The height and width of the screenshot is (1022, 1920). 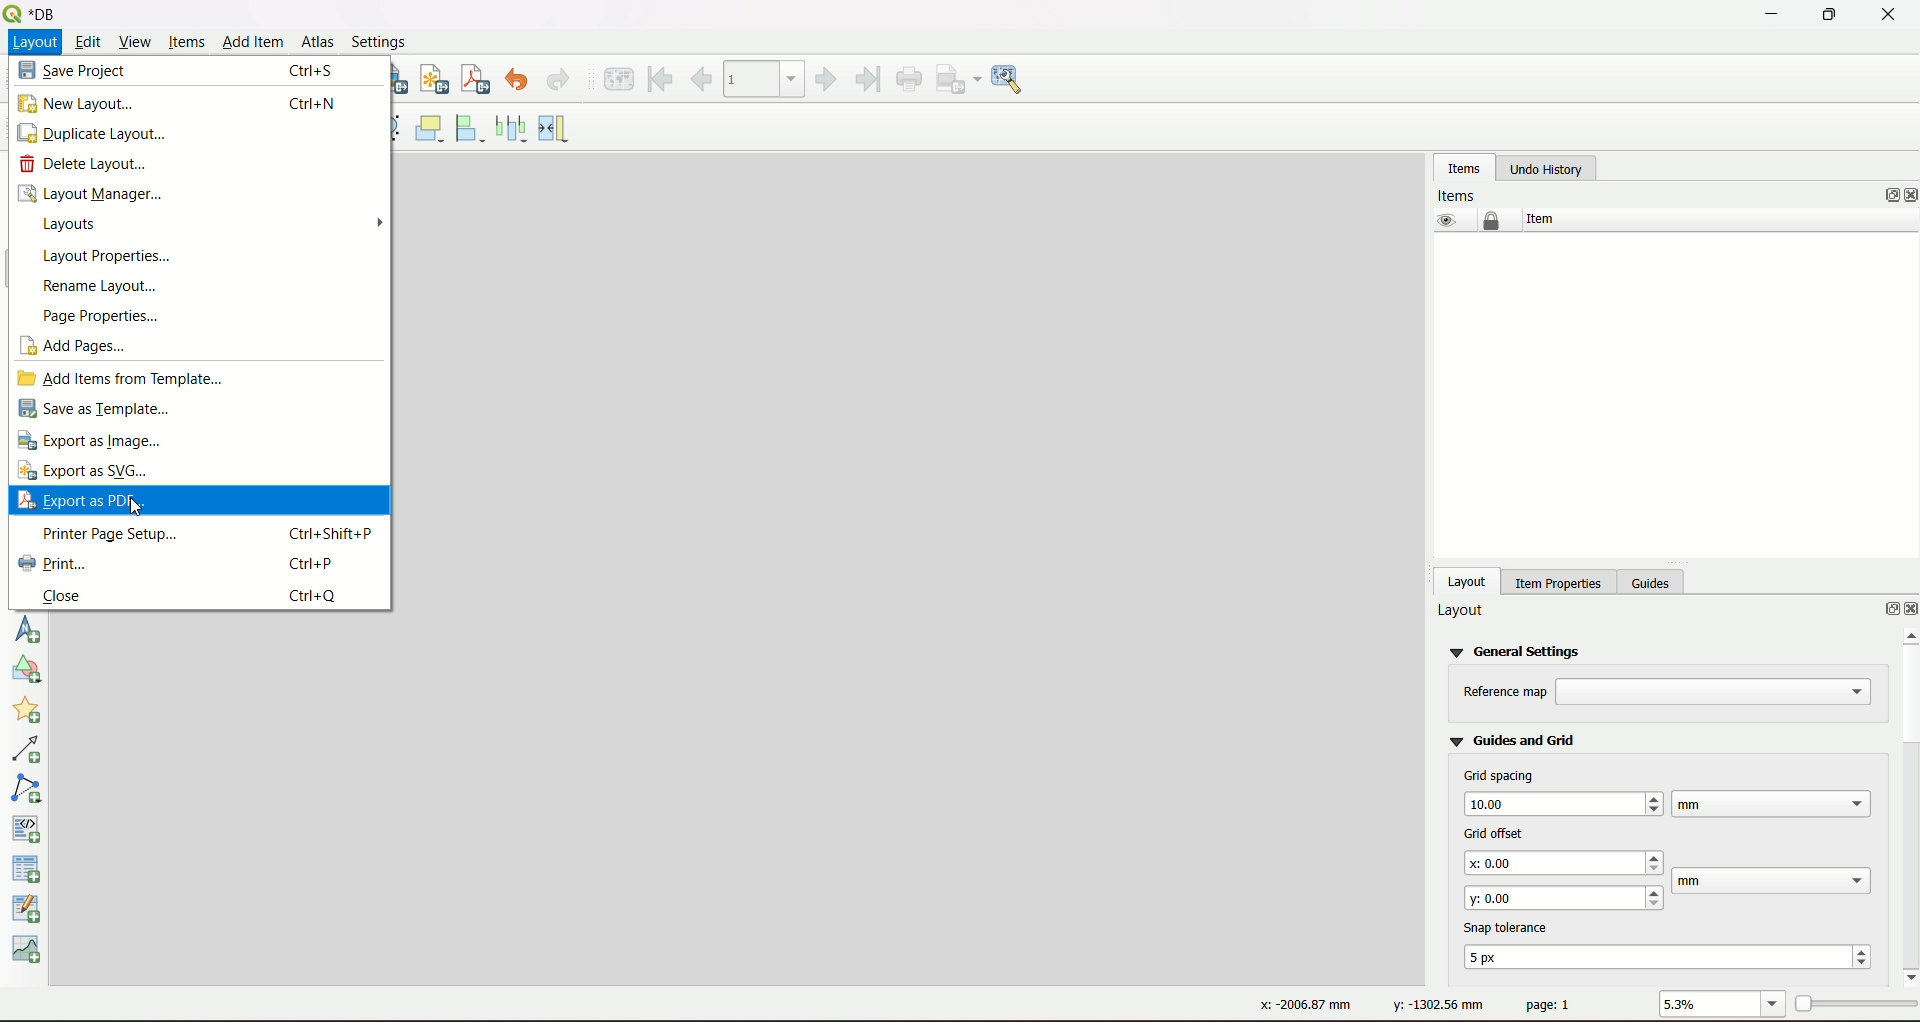 I want to click on close, so click(x=1888, y=15).